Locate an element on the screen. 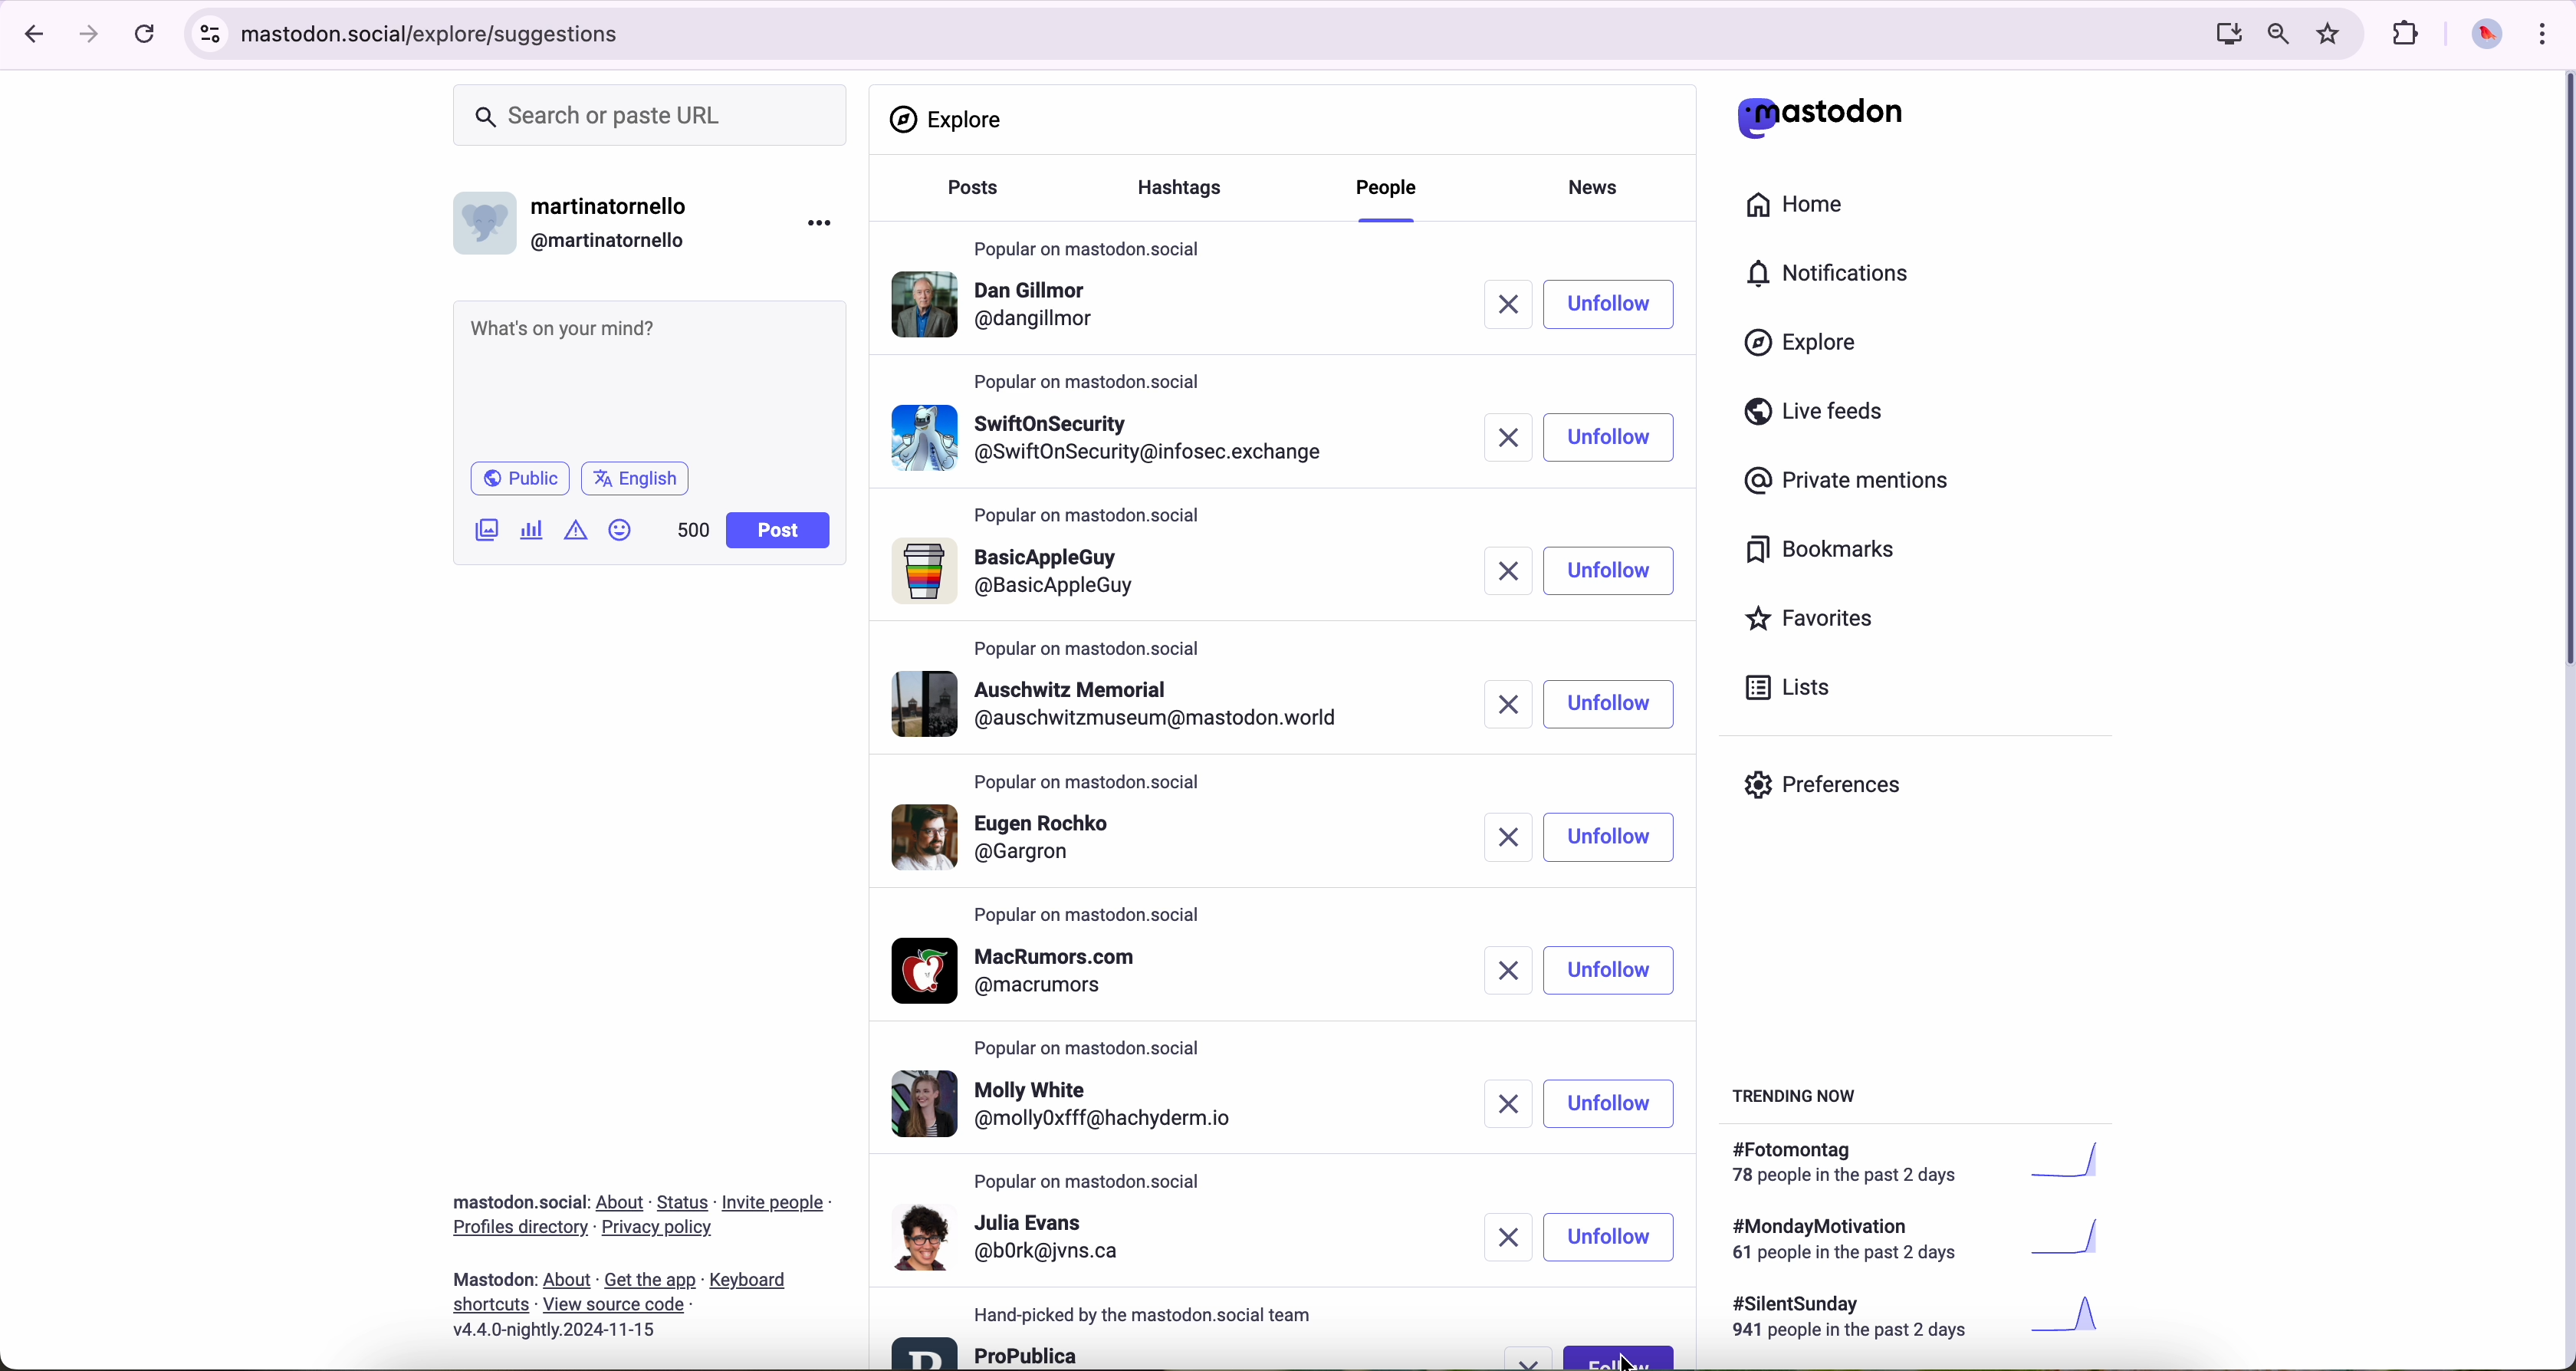 Image resolution: width=2576 pixels, height=1371 pixels. icon is located at coordinates (578, 529).